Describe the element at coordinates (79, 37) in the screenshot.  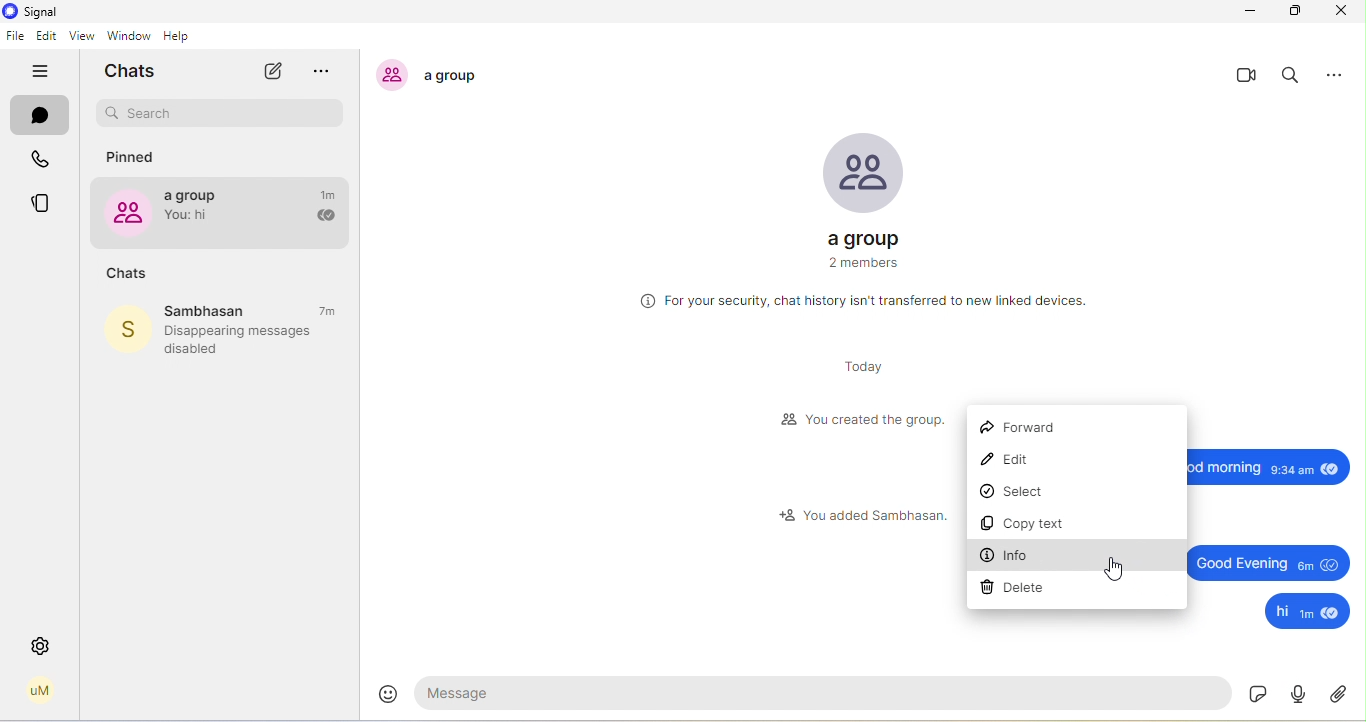
I see `view` at that location.